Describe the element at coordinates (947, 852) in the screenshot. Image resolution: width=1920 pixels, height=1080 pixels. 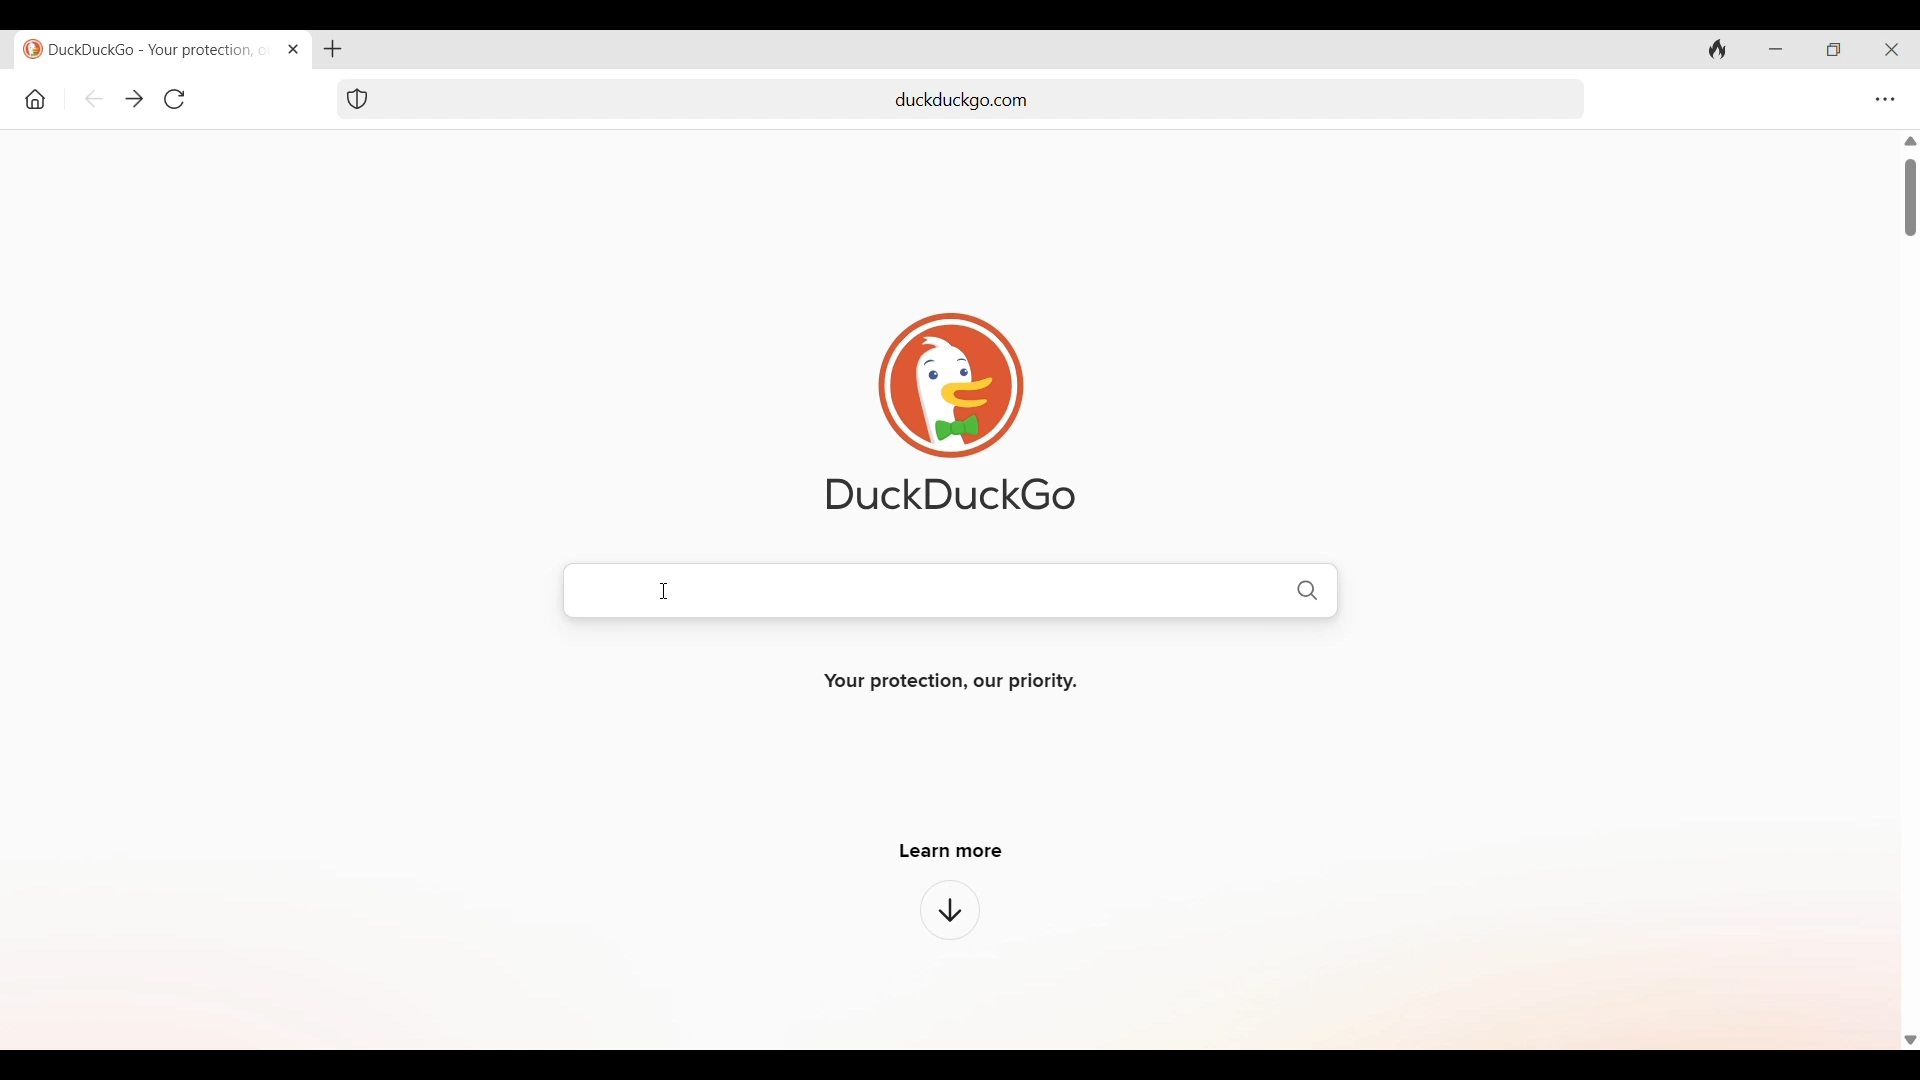
I see `learn more` at that location.